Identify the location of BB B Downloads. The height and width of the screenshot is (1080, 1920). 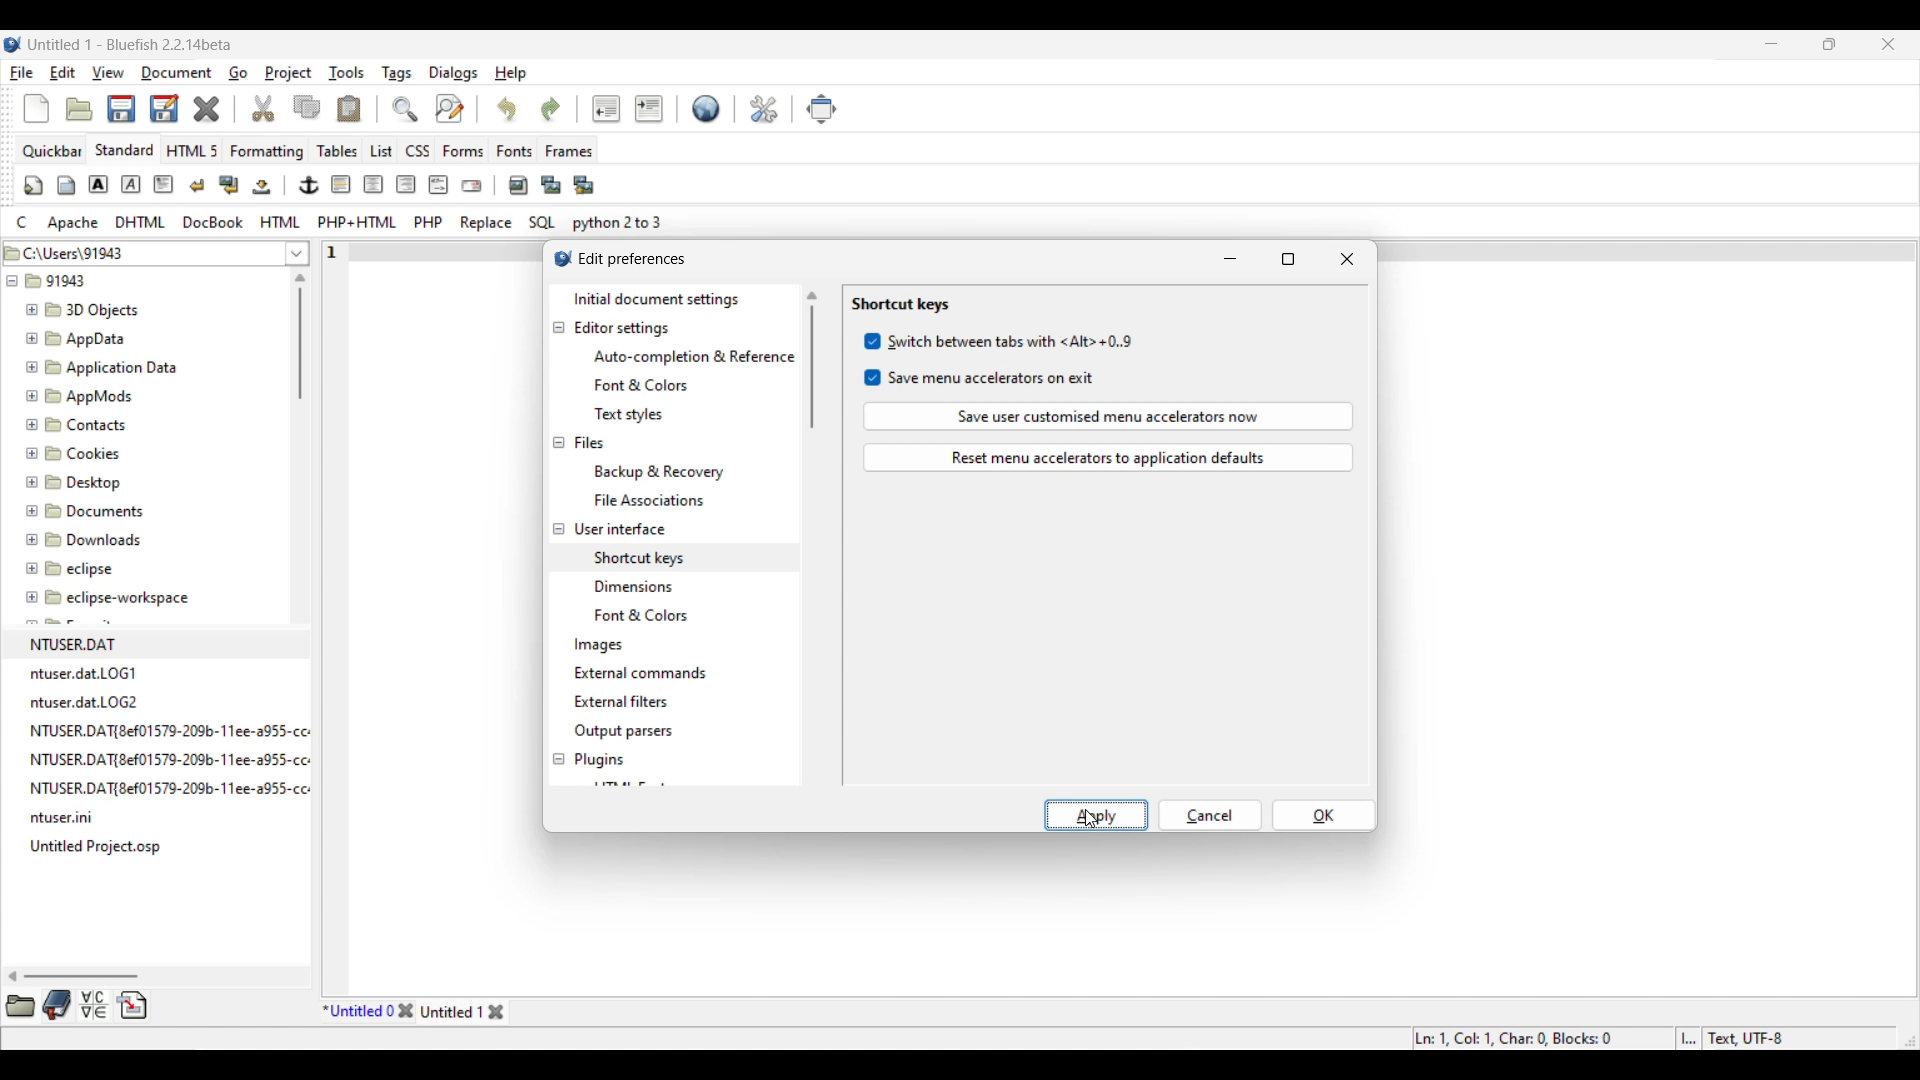
(79, 536).